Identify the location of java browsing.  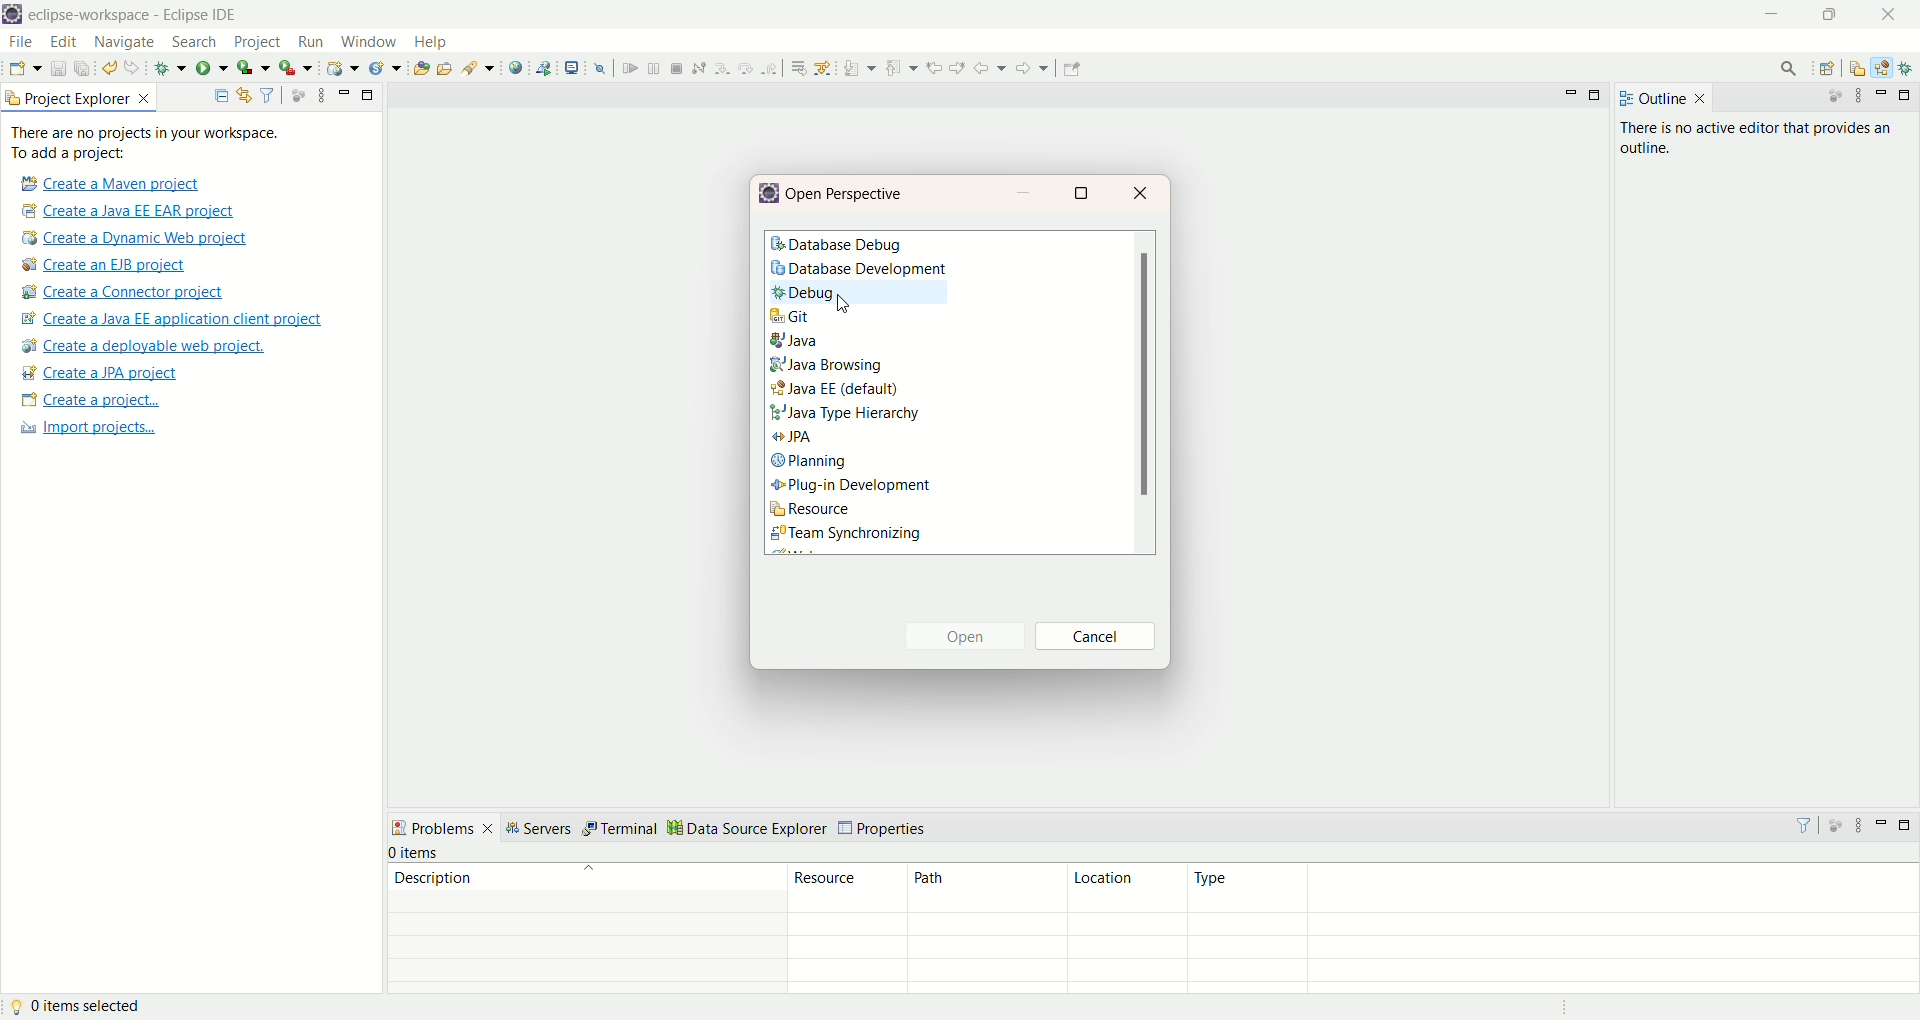
(827, 364).